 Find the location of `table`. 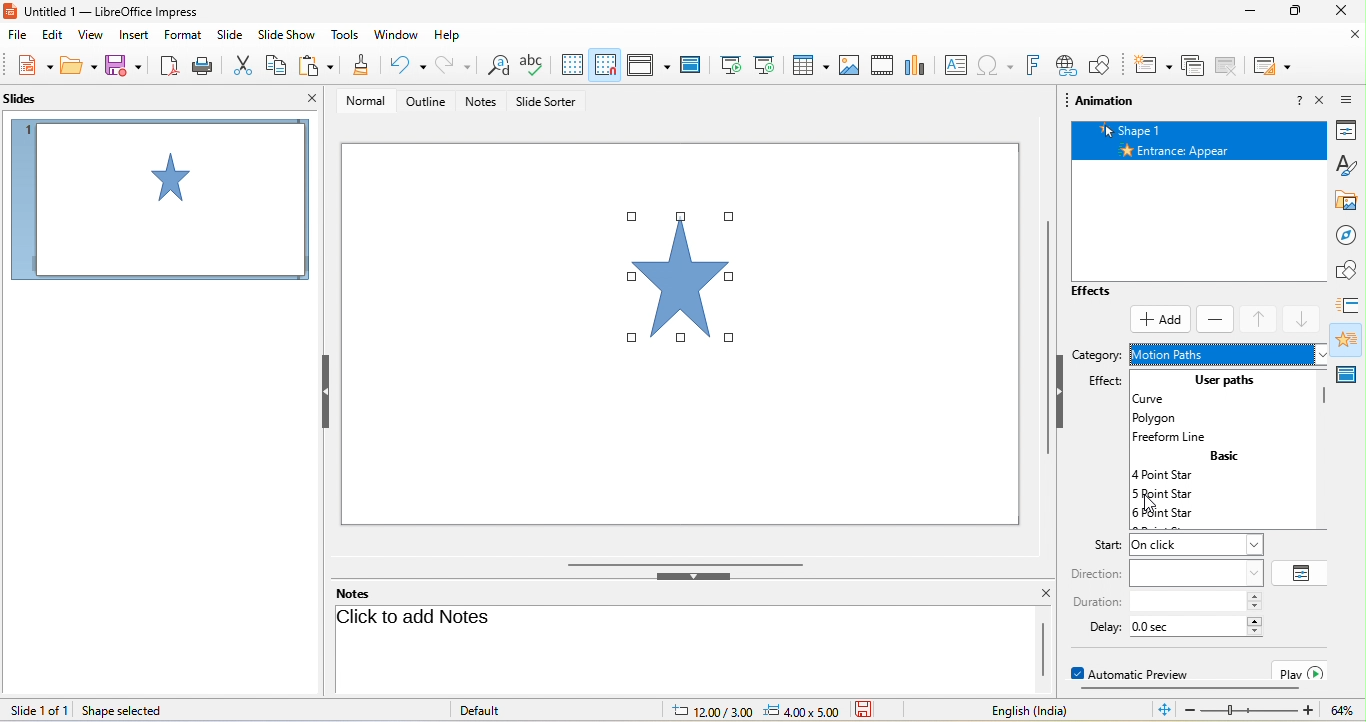

table is located at coordinates (807, 64).